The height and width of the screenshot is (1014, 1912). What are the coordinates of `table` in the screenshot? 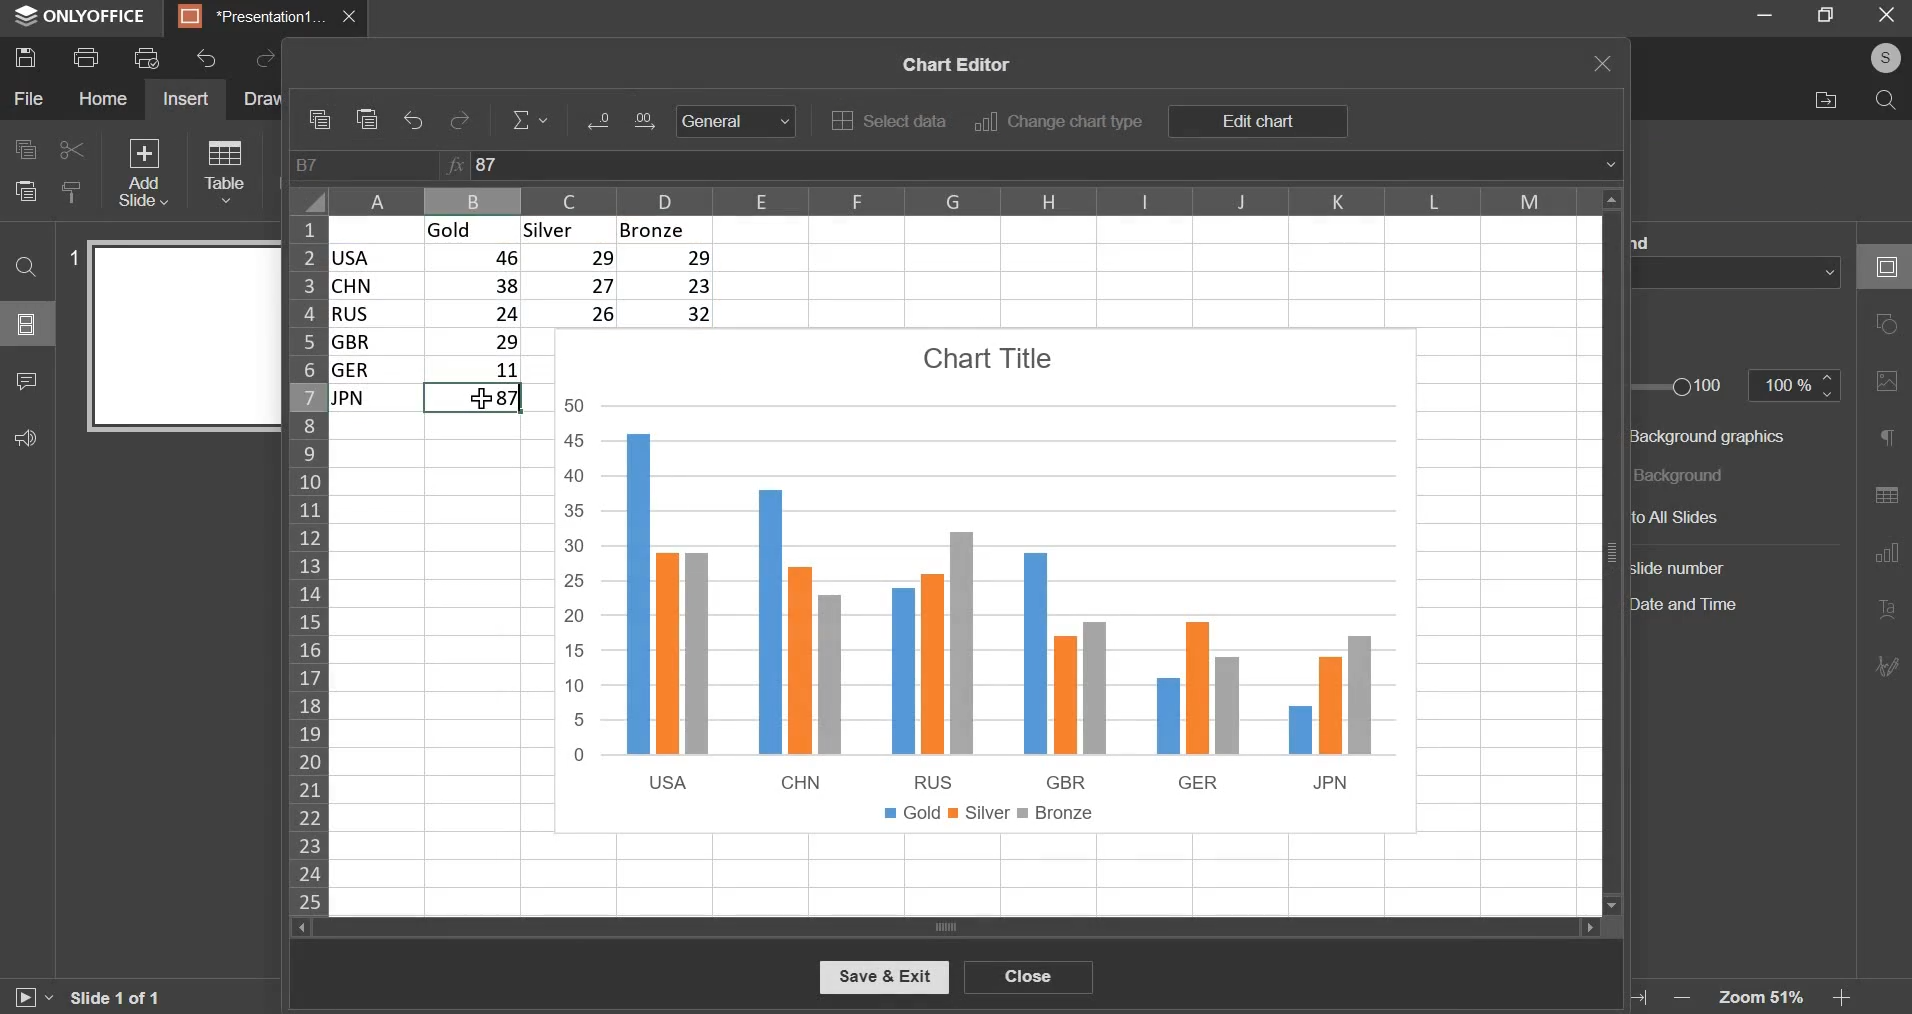 It's located at (222, 170).